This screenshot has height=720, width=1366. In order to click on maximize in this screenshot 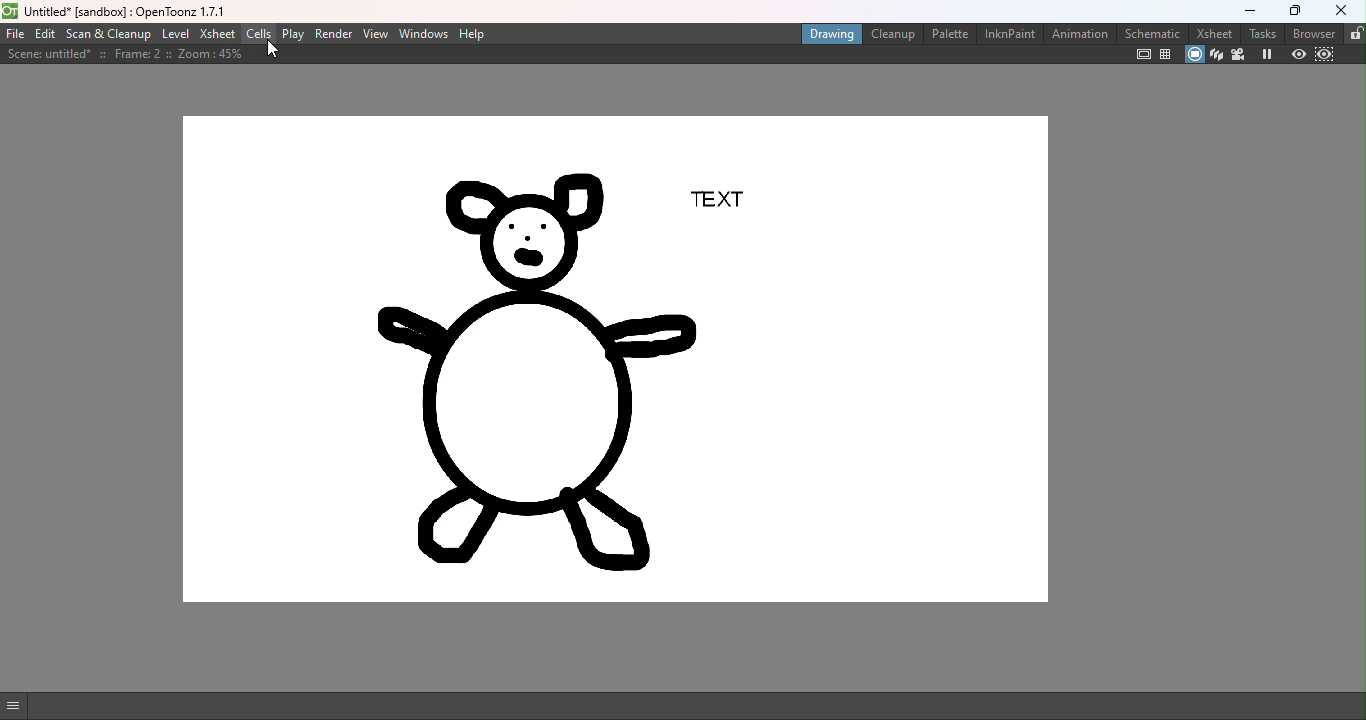, I will do `click(1290, 11)`.